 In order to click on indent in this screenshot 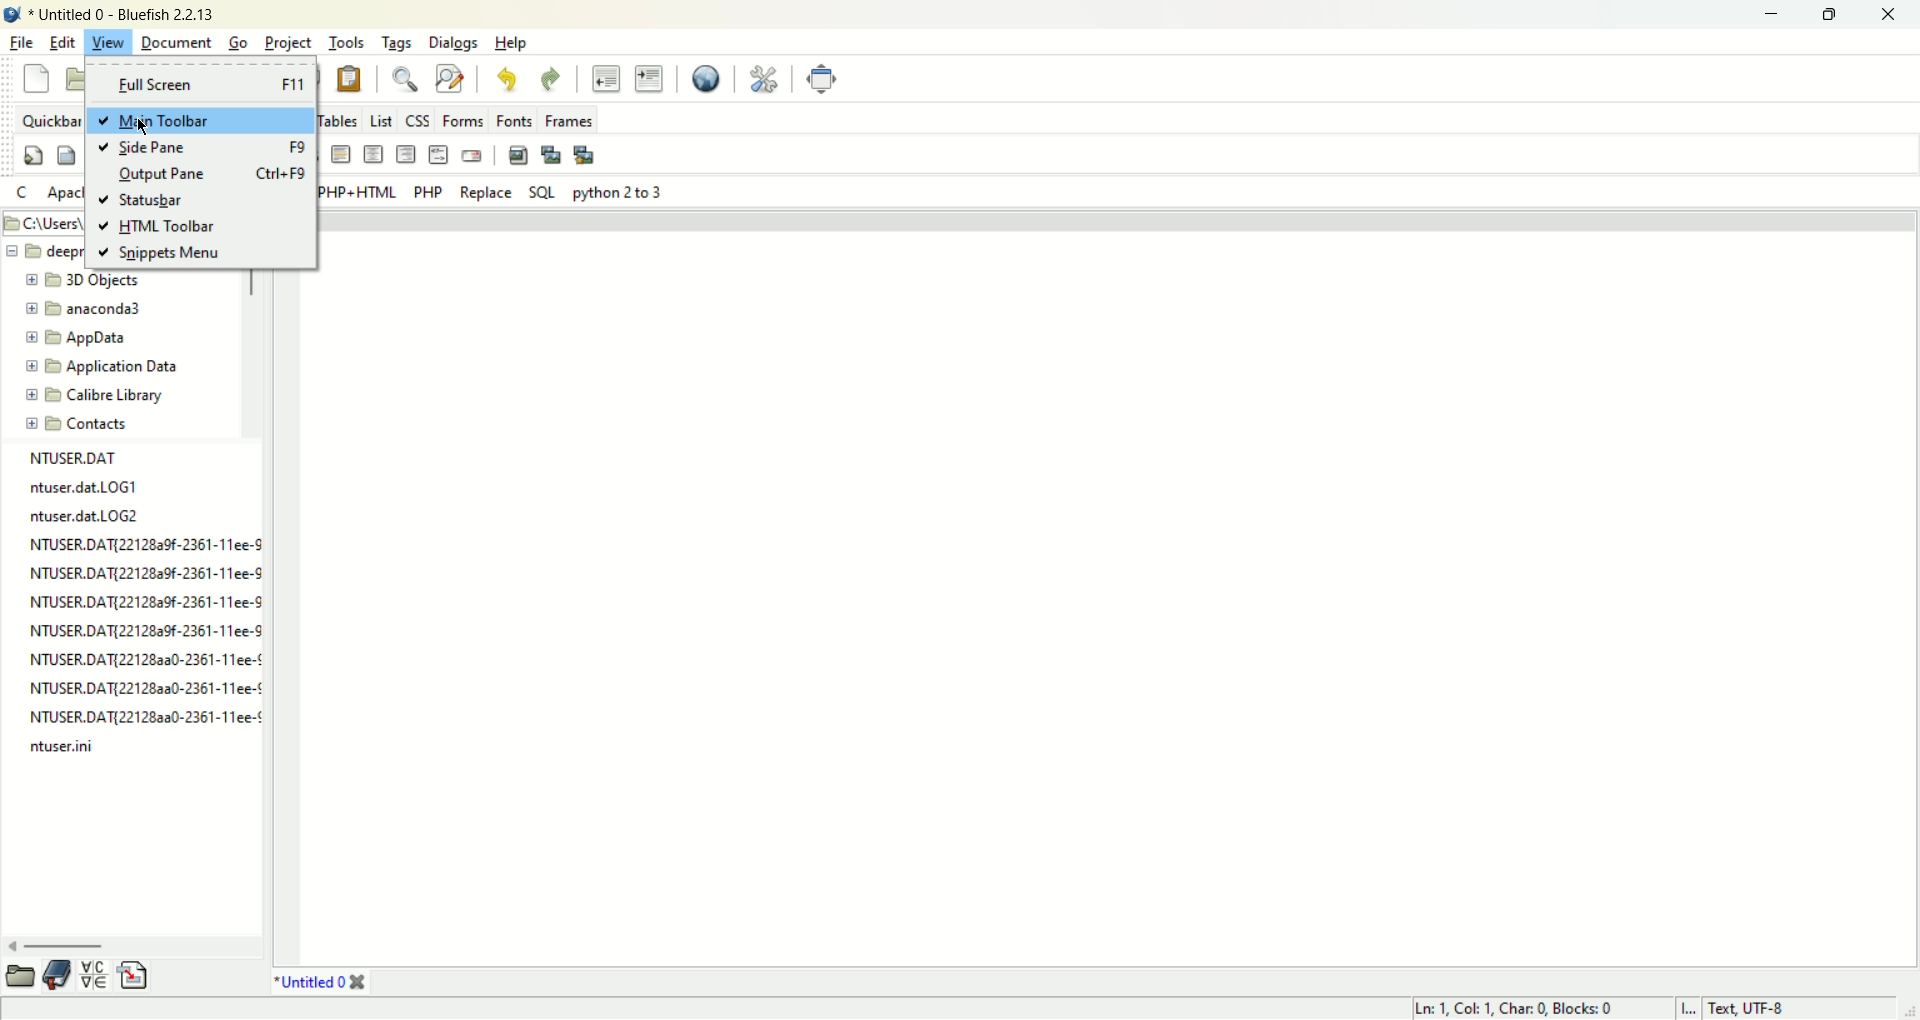, I will do `click(649, 78)`.